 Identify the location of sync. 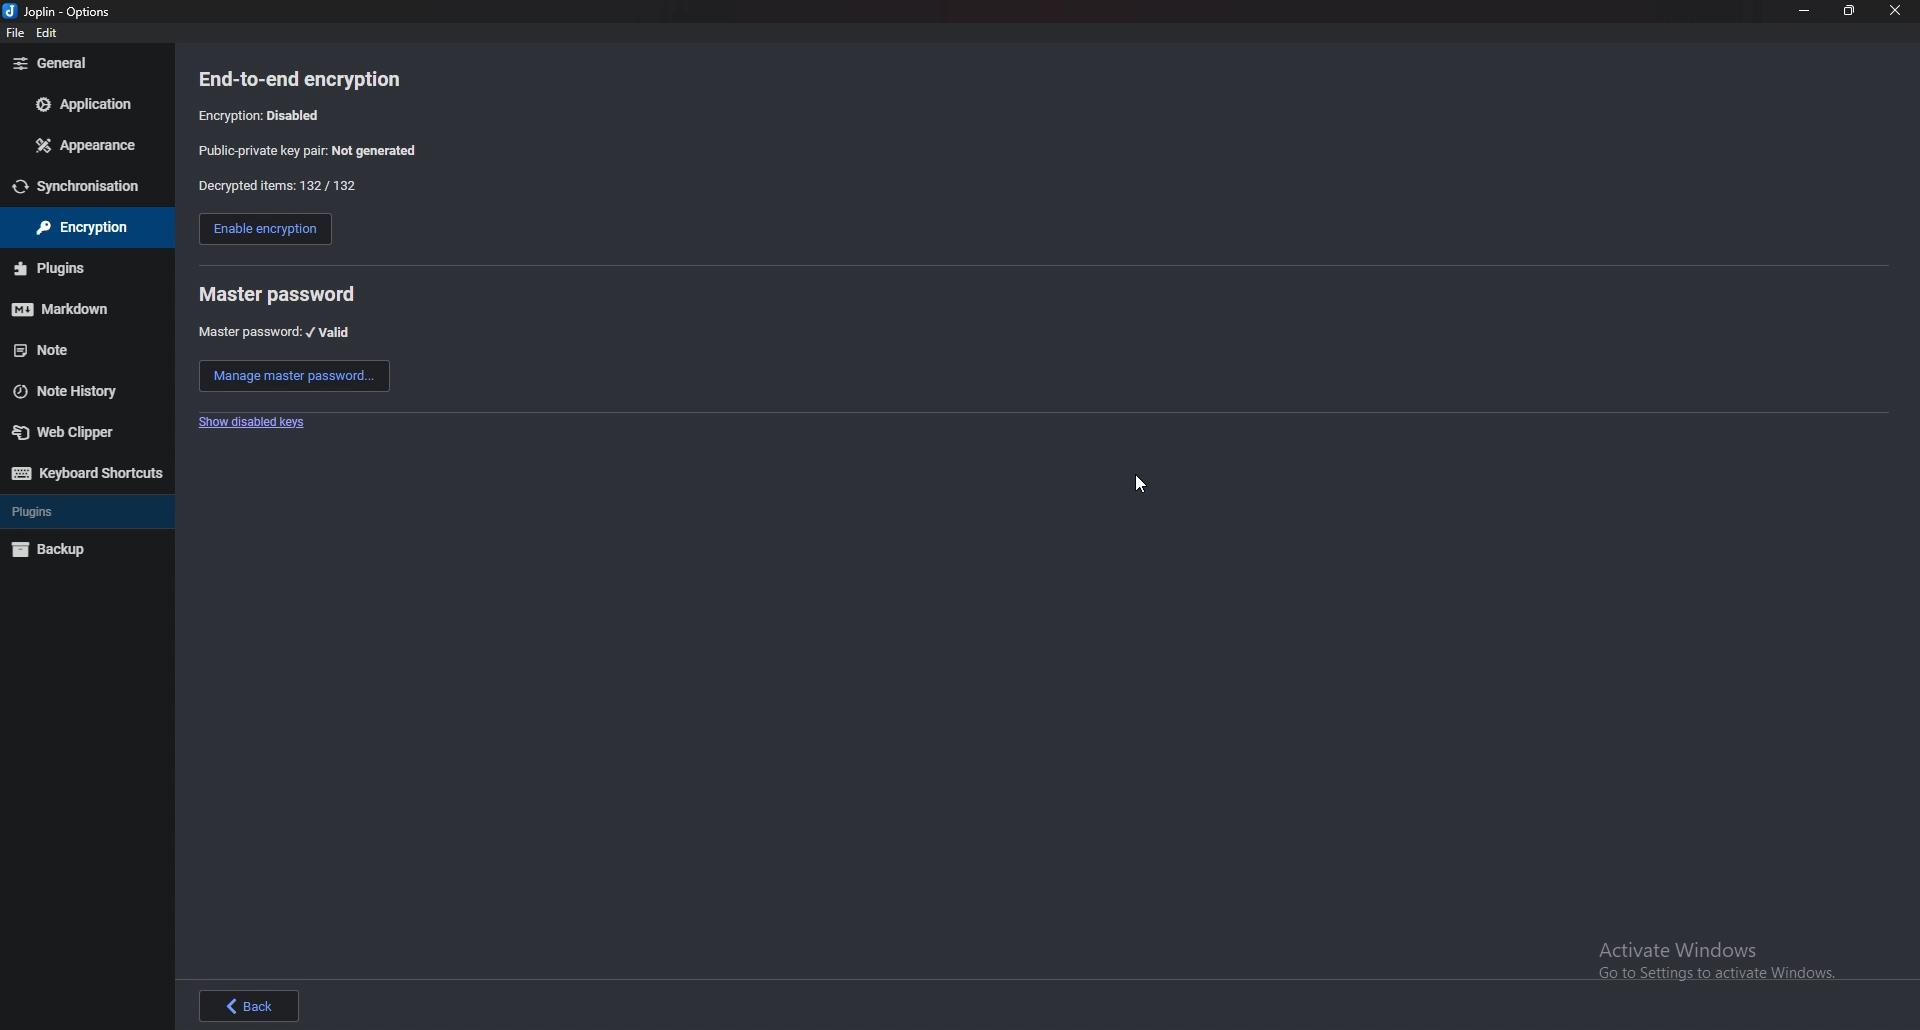
(85, 187).